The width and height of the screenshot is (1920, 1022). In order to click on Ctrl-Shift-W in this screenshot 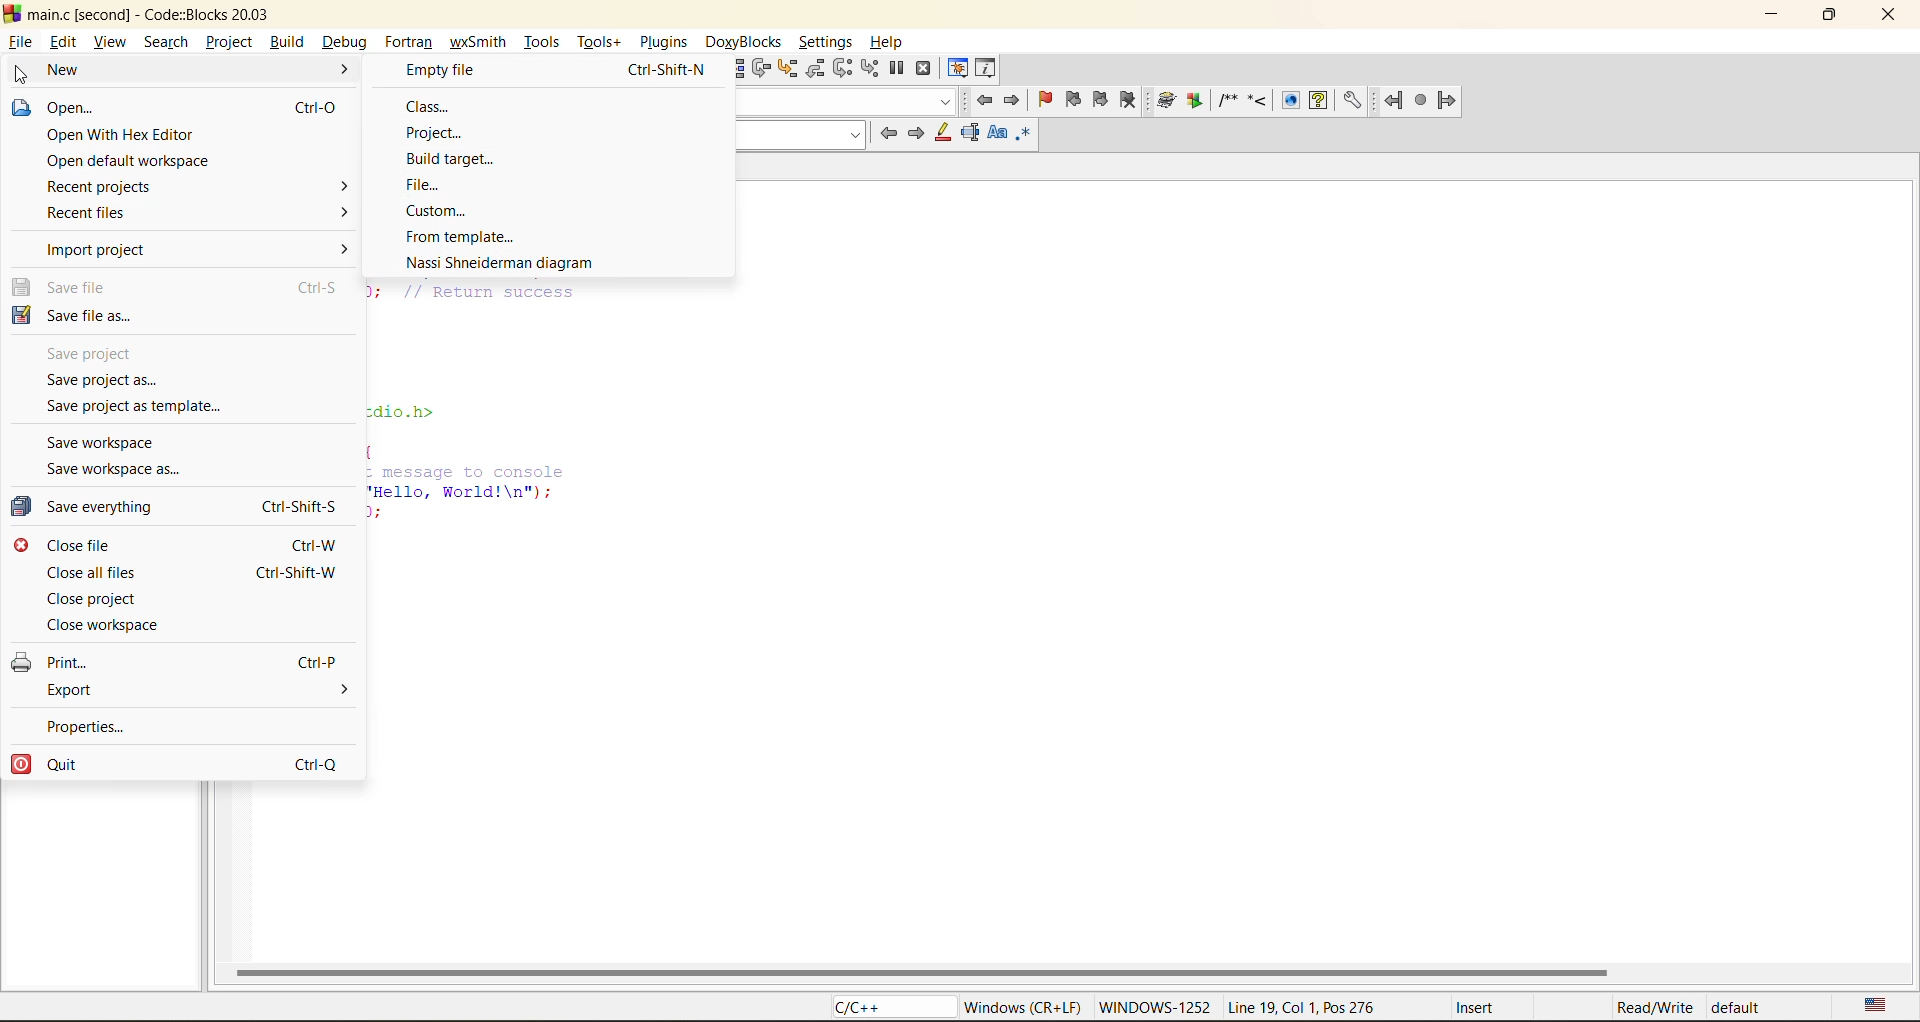, I will do `click(300, 572)`.